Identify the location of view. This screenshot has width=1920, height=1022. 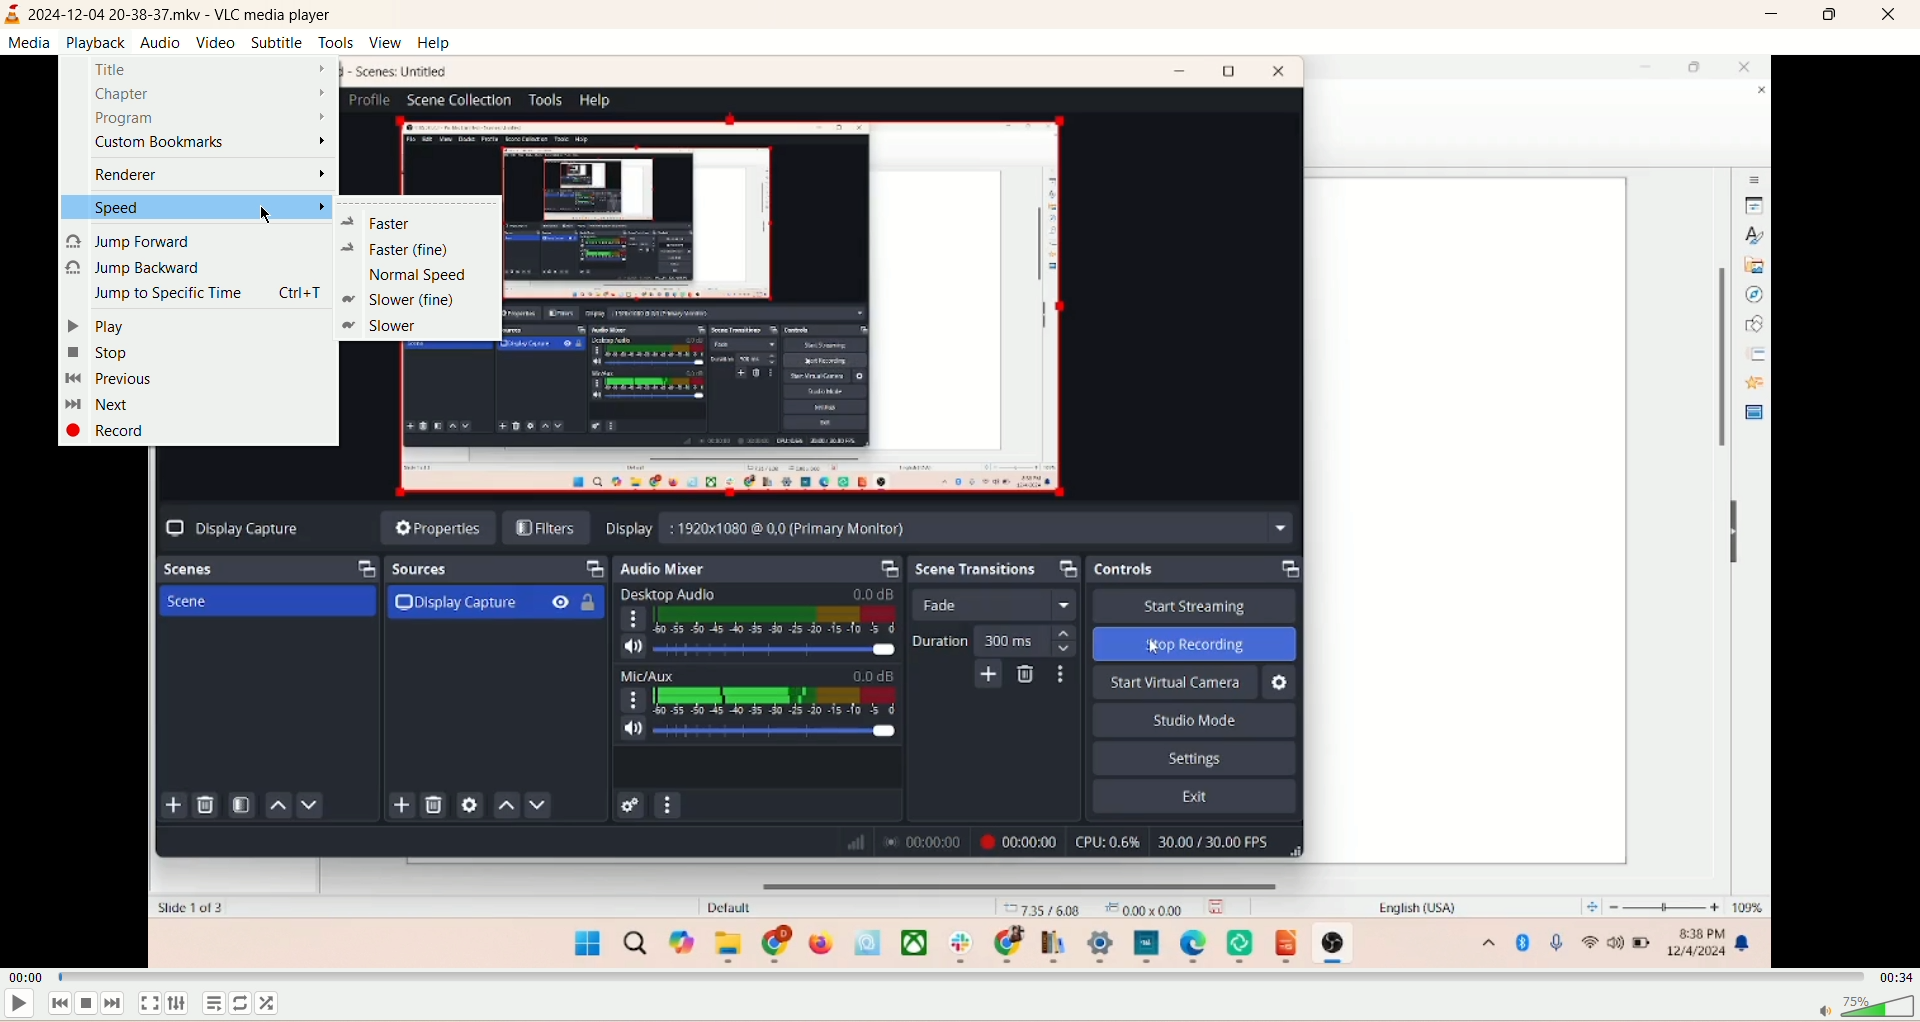
(385, 41).